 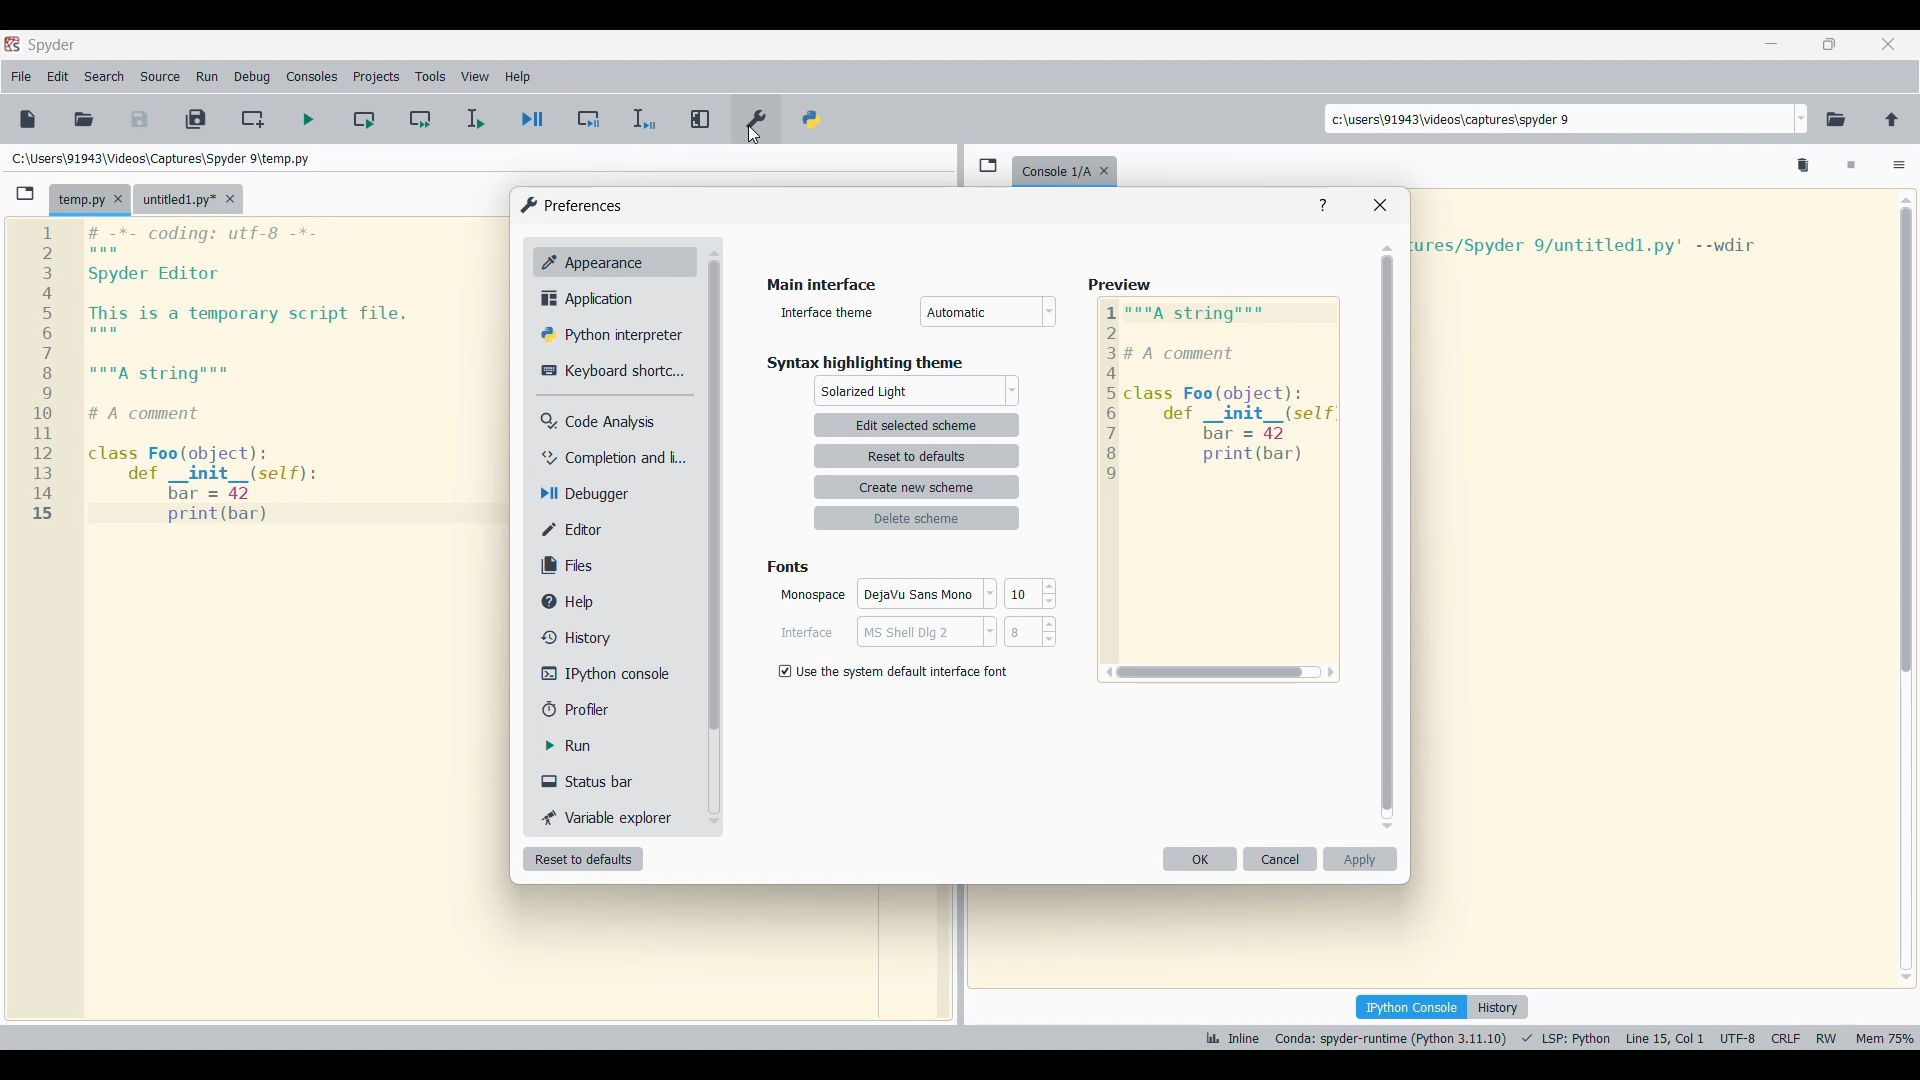 What do you see at coordinates (13, 44) in the screenshot?
I see `Software logo` at bounding box center [13, 44].